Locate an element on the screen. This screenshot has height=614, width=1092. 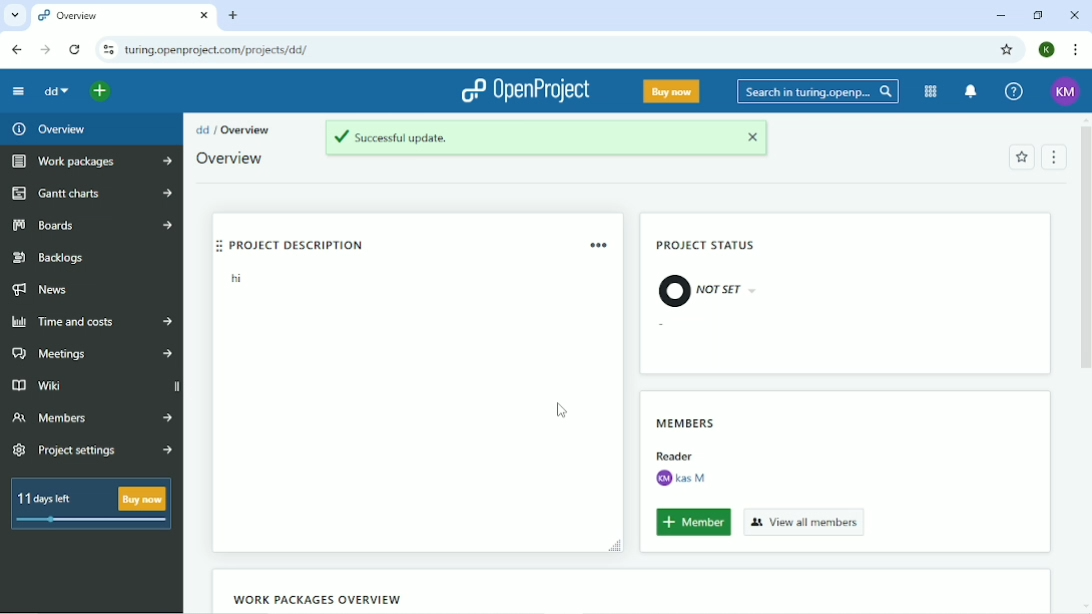
Forward is located at coordinates (45, 49).